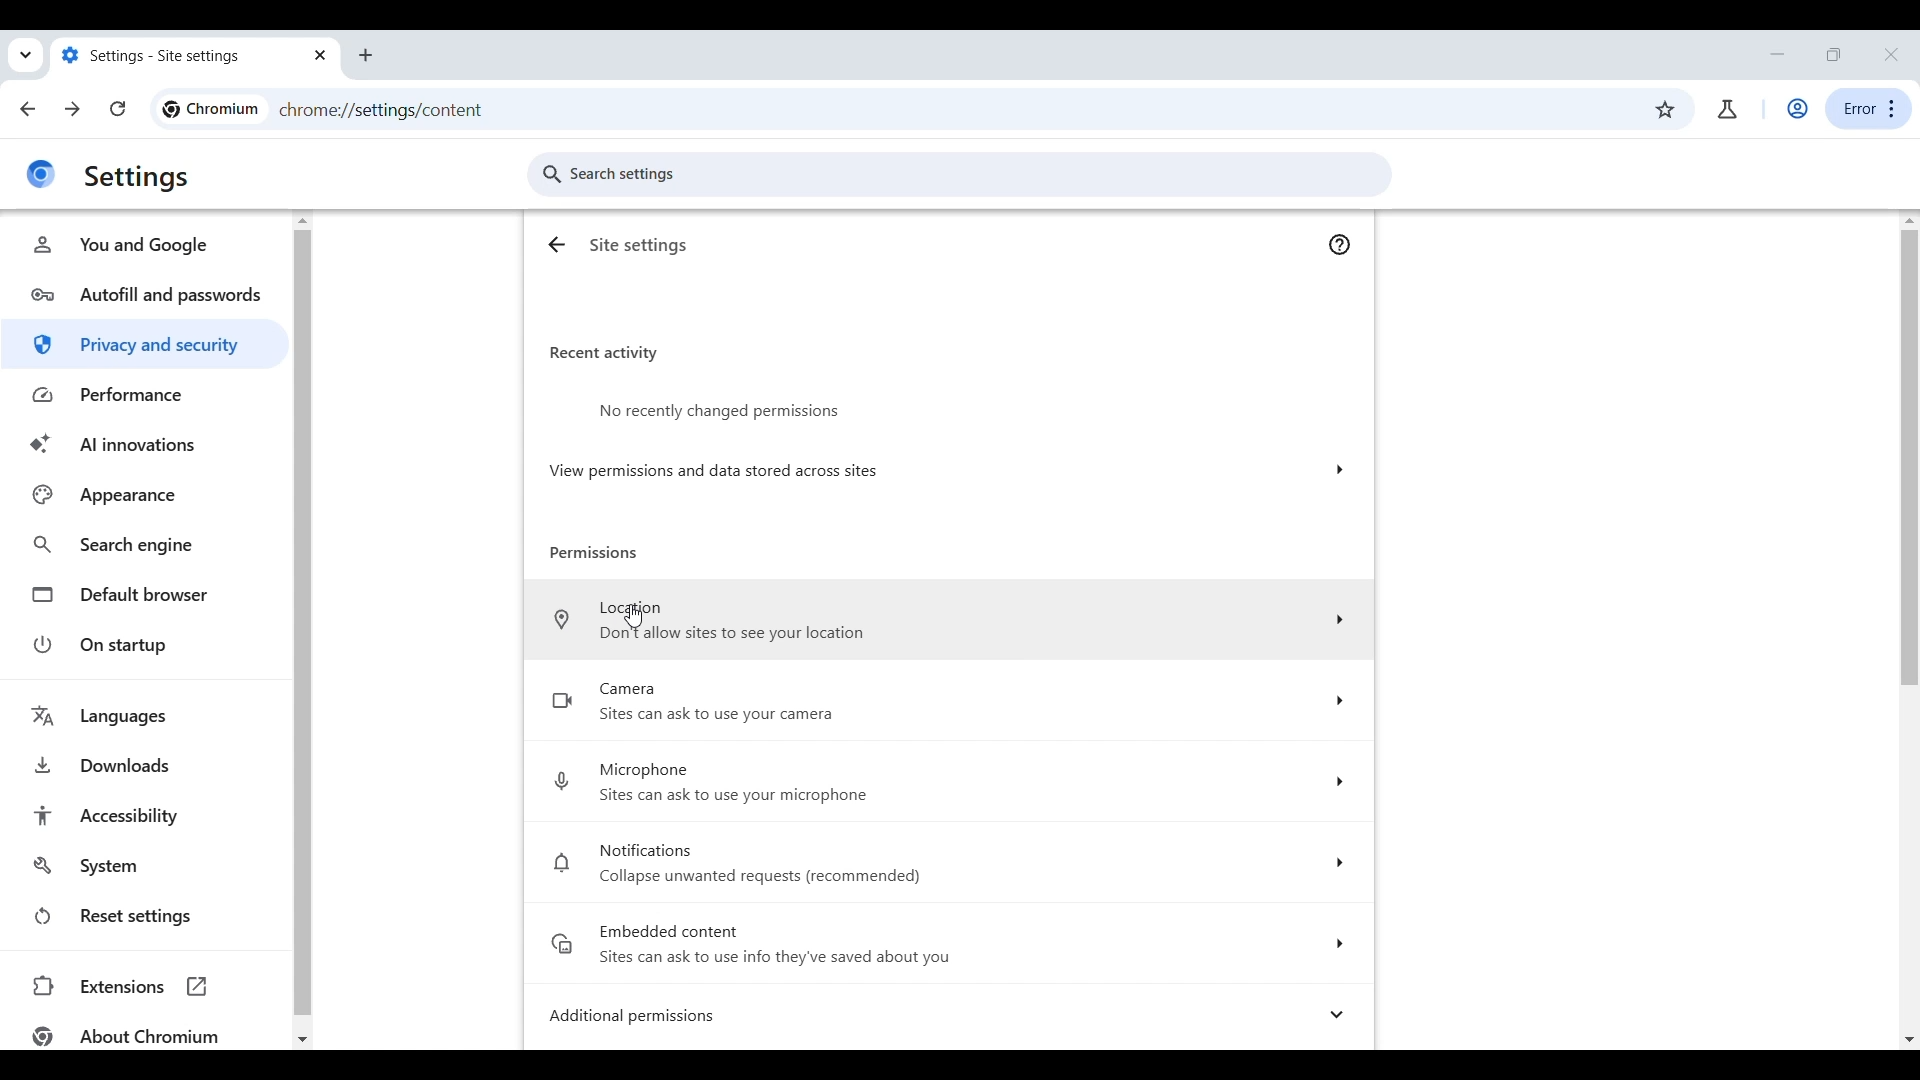 The width and height of the screenshot is (1920, 1080). I want to click on resize, so click(1834, 54).